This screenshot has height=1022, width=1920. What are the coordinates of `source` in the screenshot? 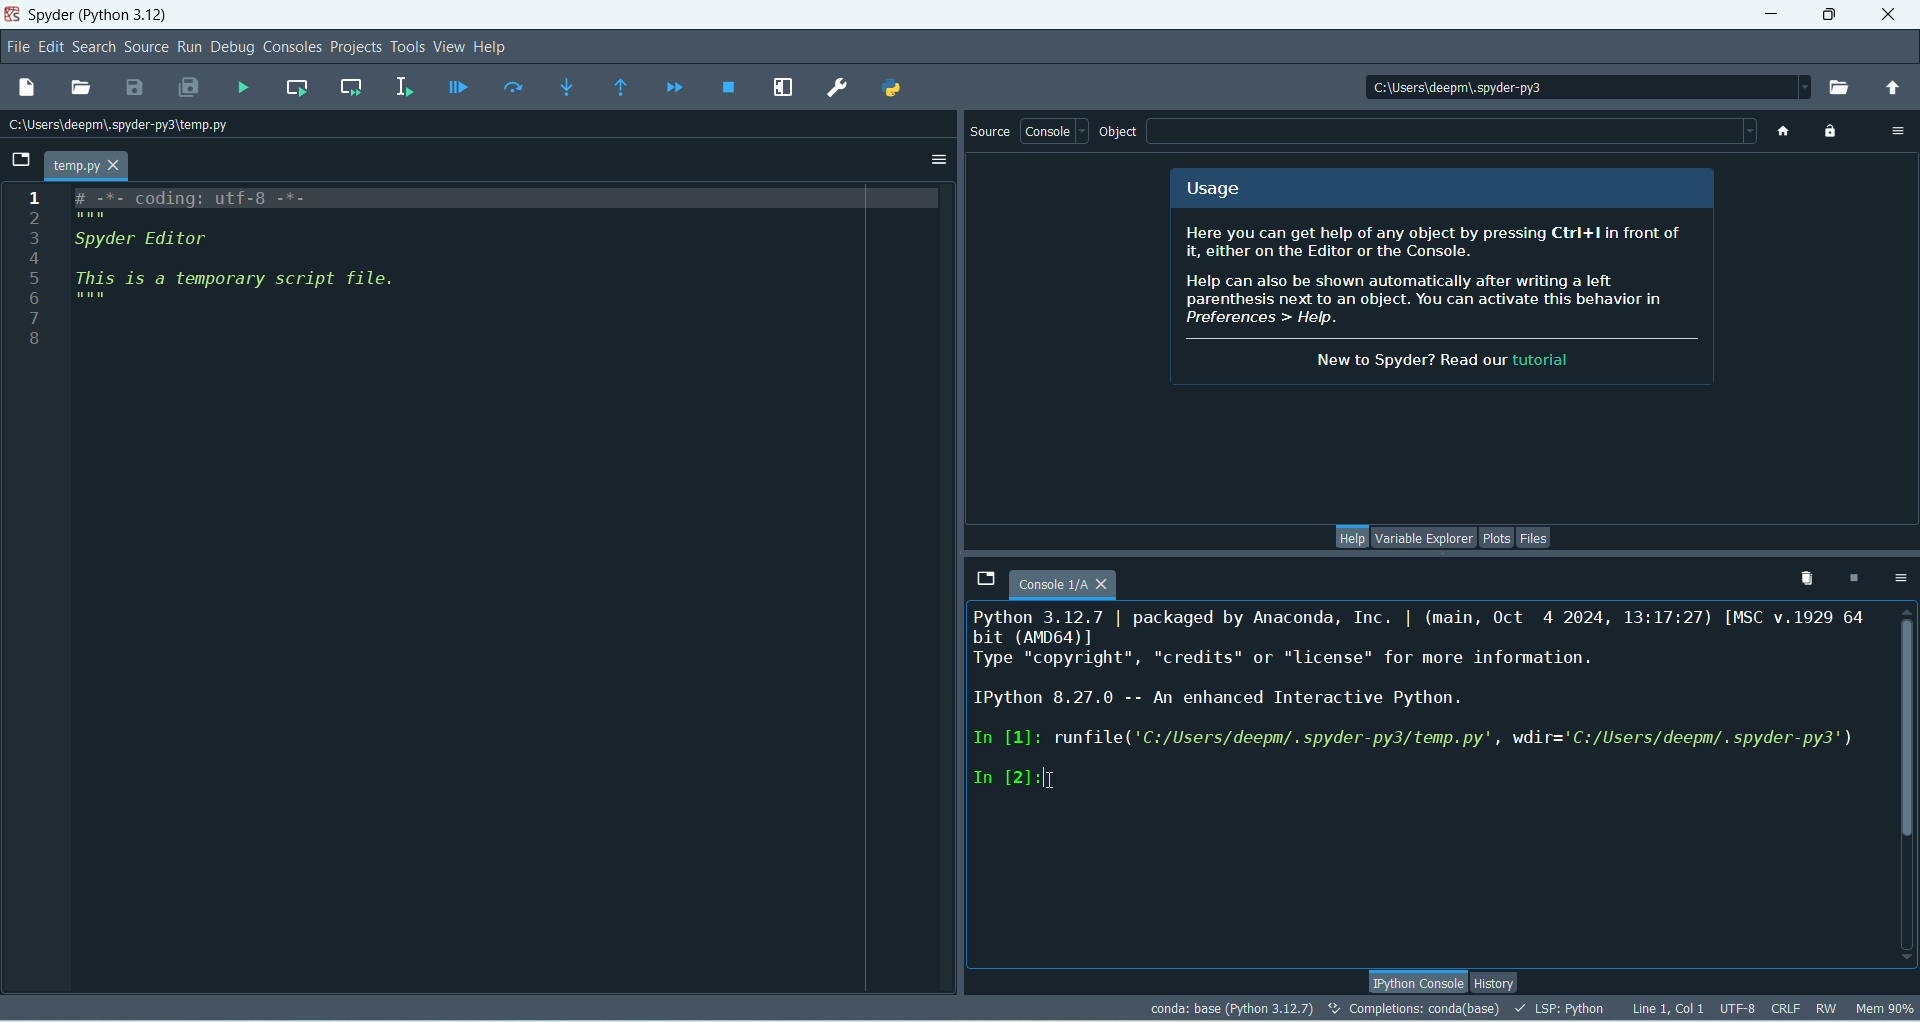 It's located at (146, 47).